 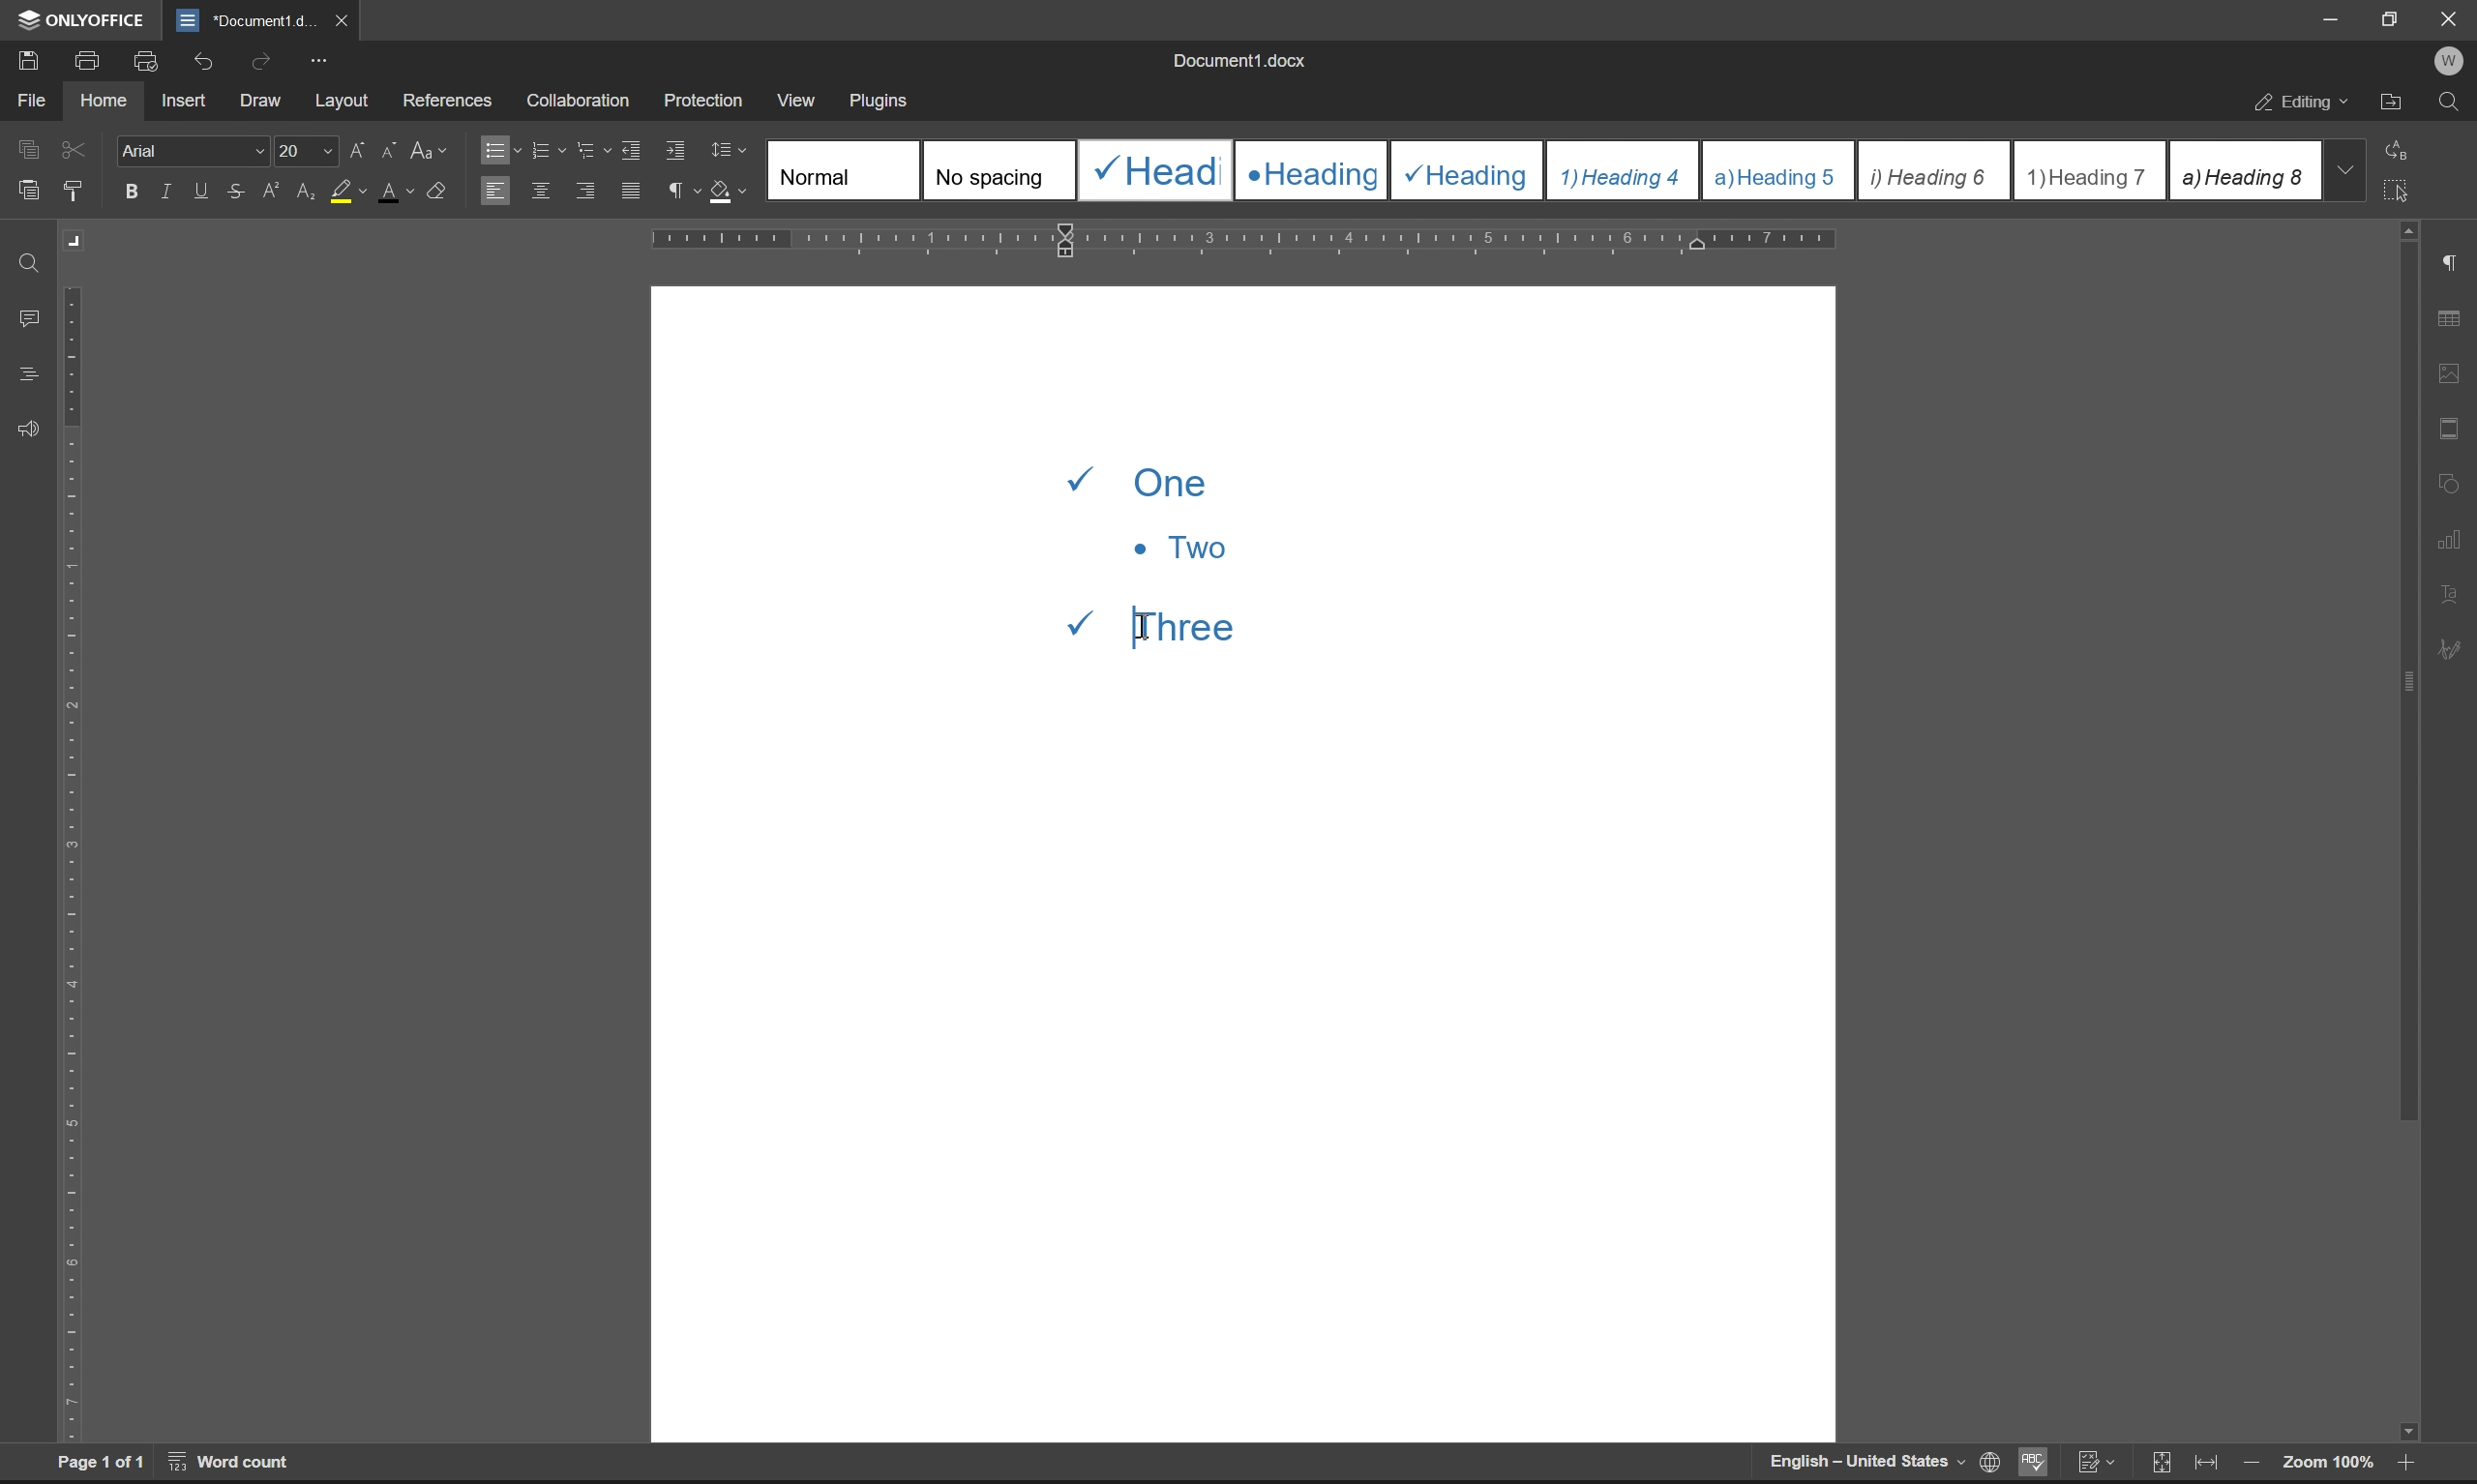 What do you see at coordinates (725, 188) in the screenshot?
I see `shading` at bounding box center [725, 188].